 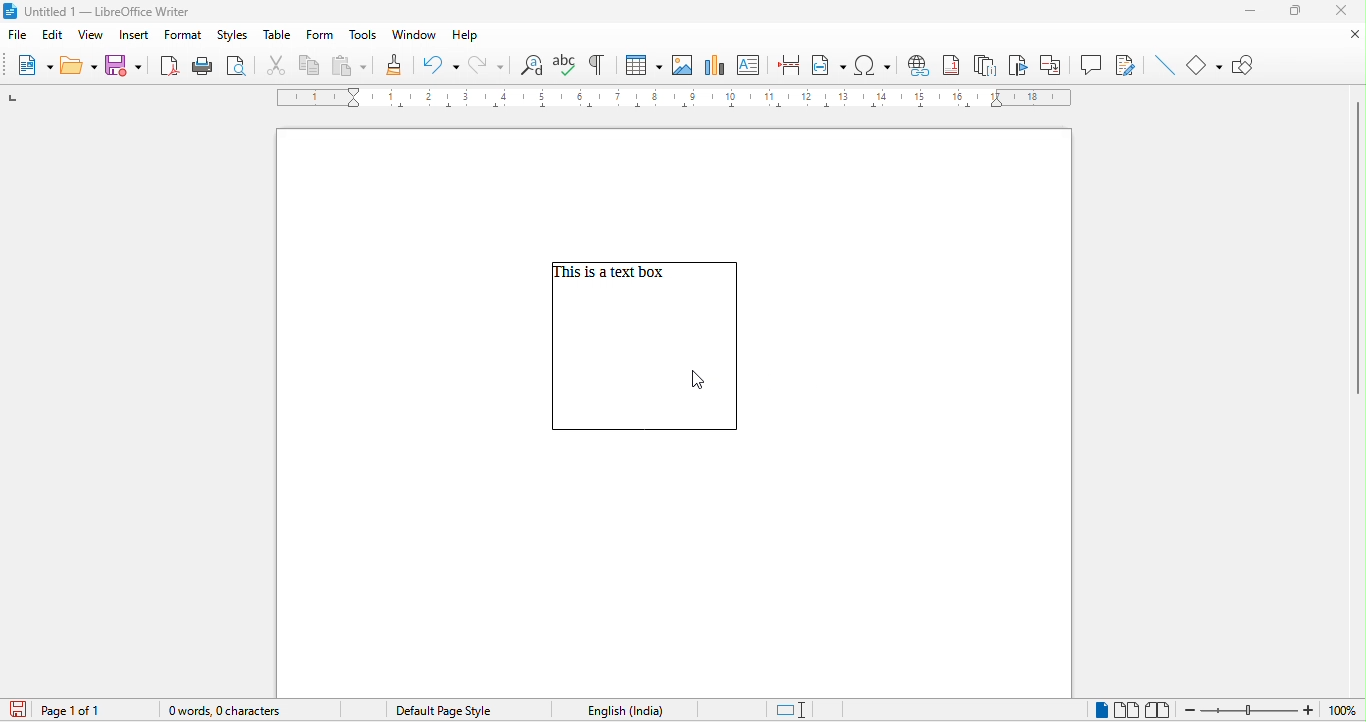 What do you see at coordinates (613, 275) in the screenshot?
I see `this is a text box` at bounding box center [613, 275].